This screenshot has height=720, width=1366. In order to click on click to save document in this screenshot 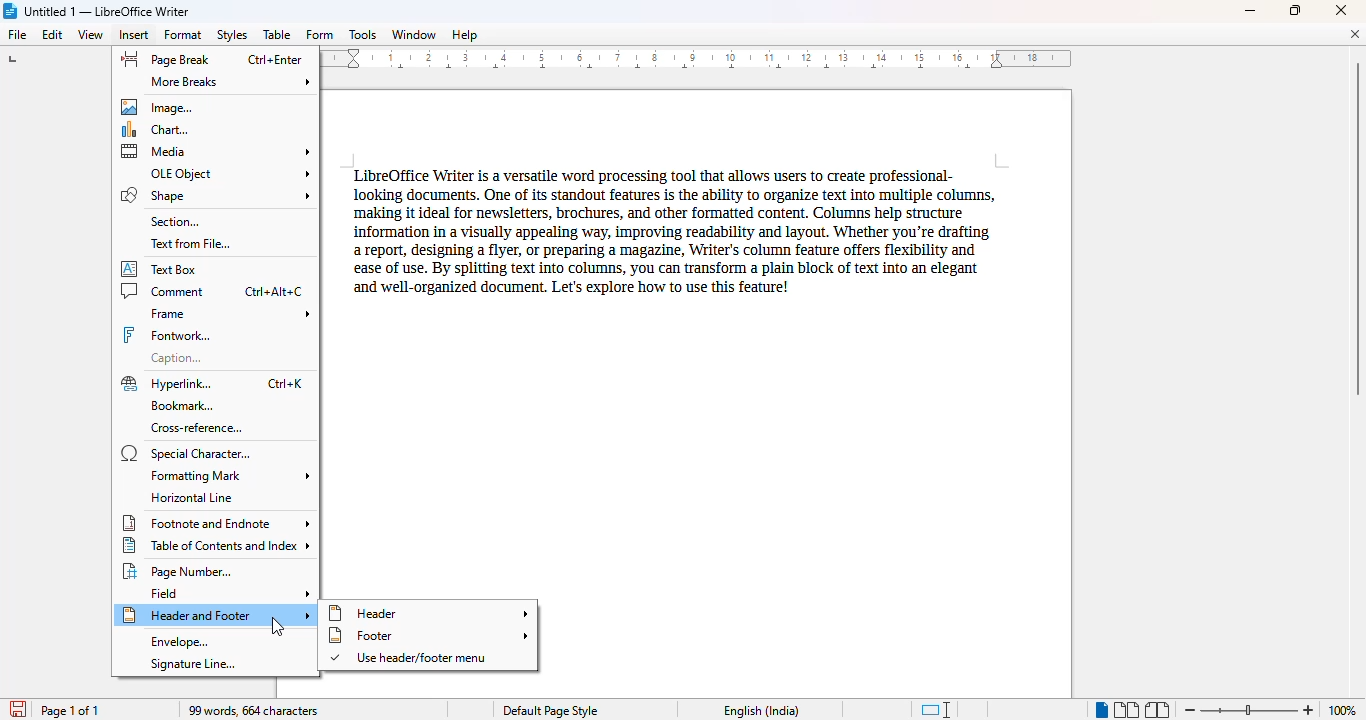, I will do `click(15, 709)`.